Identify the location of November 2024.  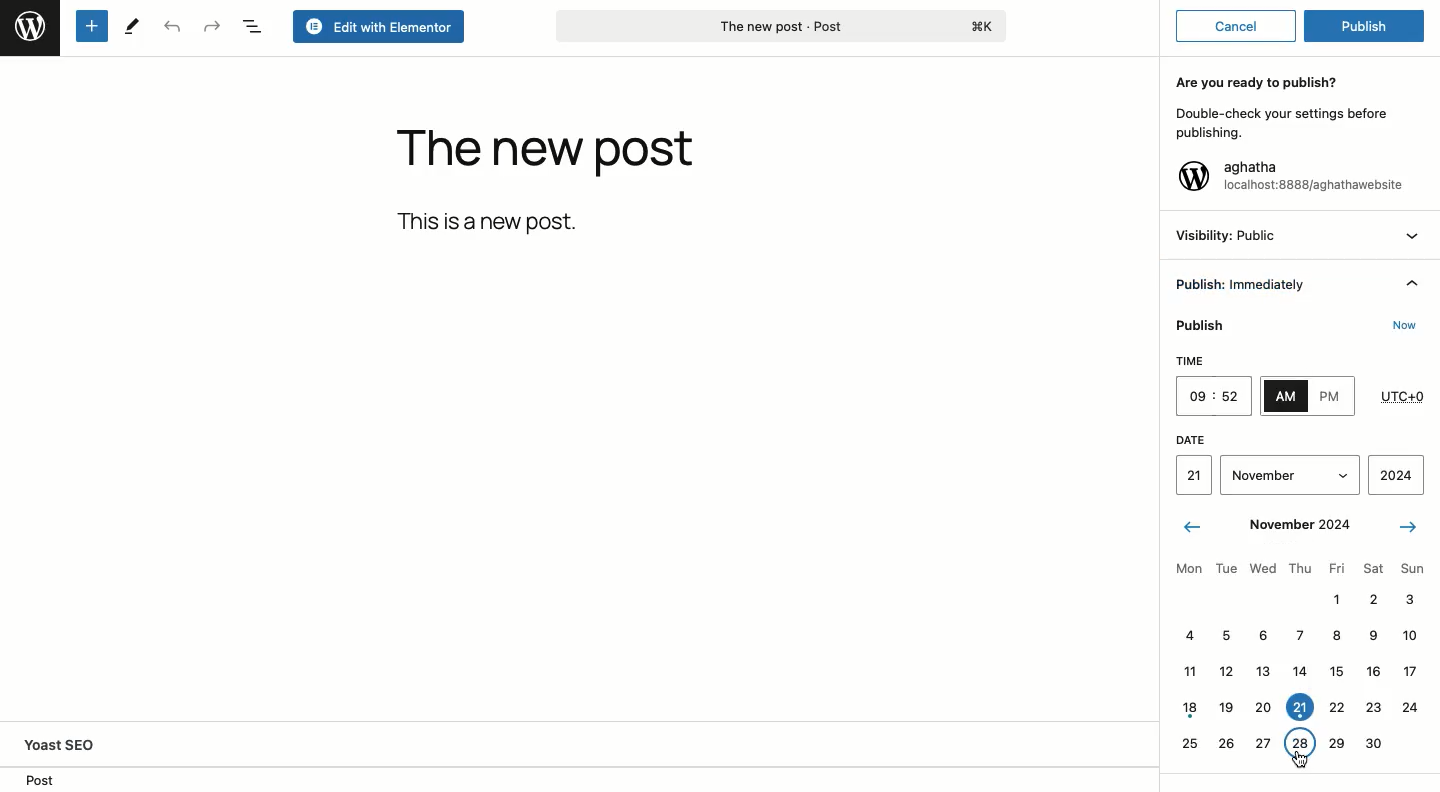
(1296, 526).